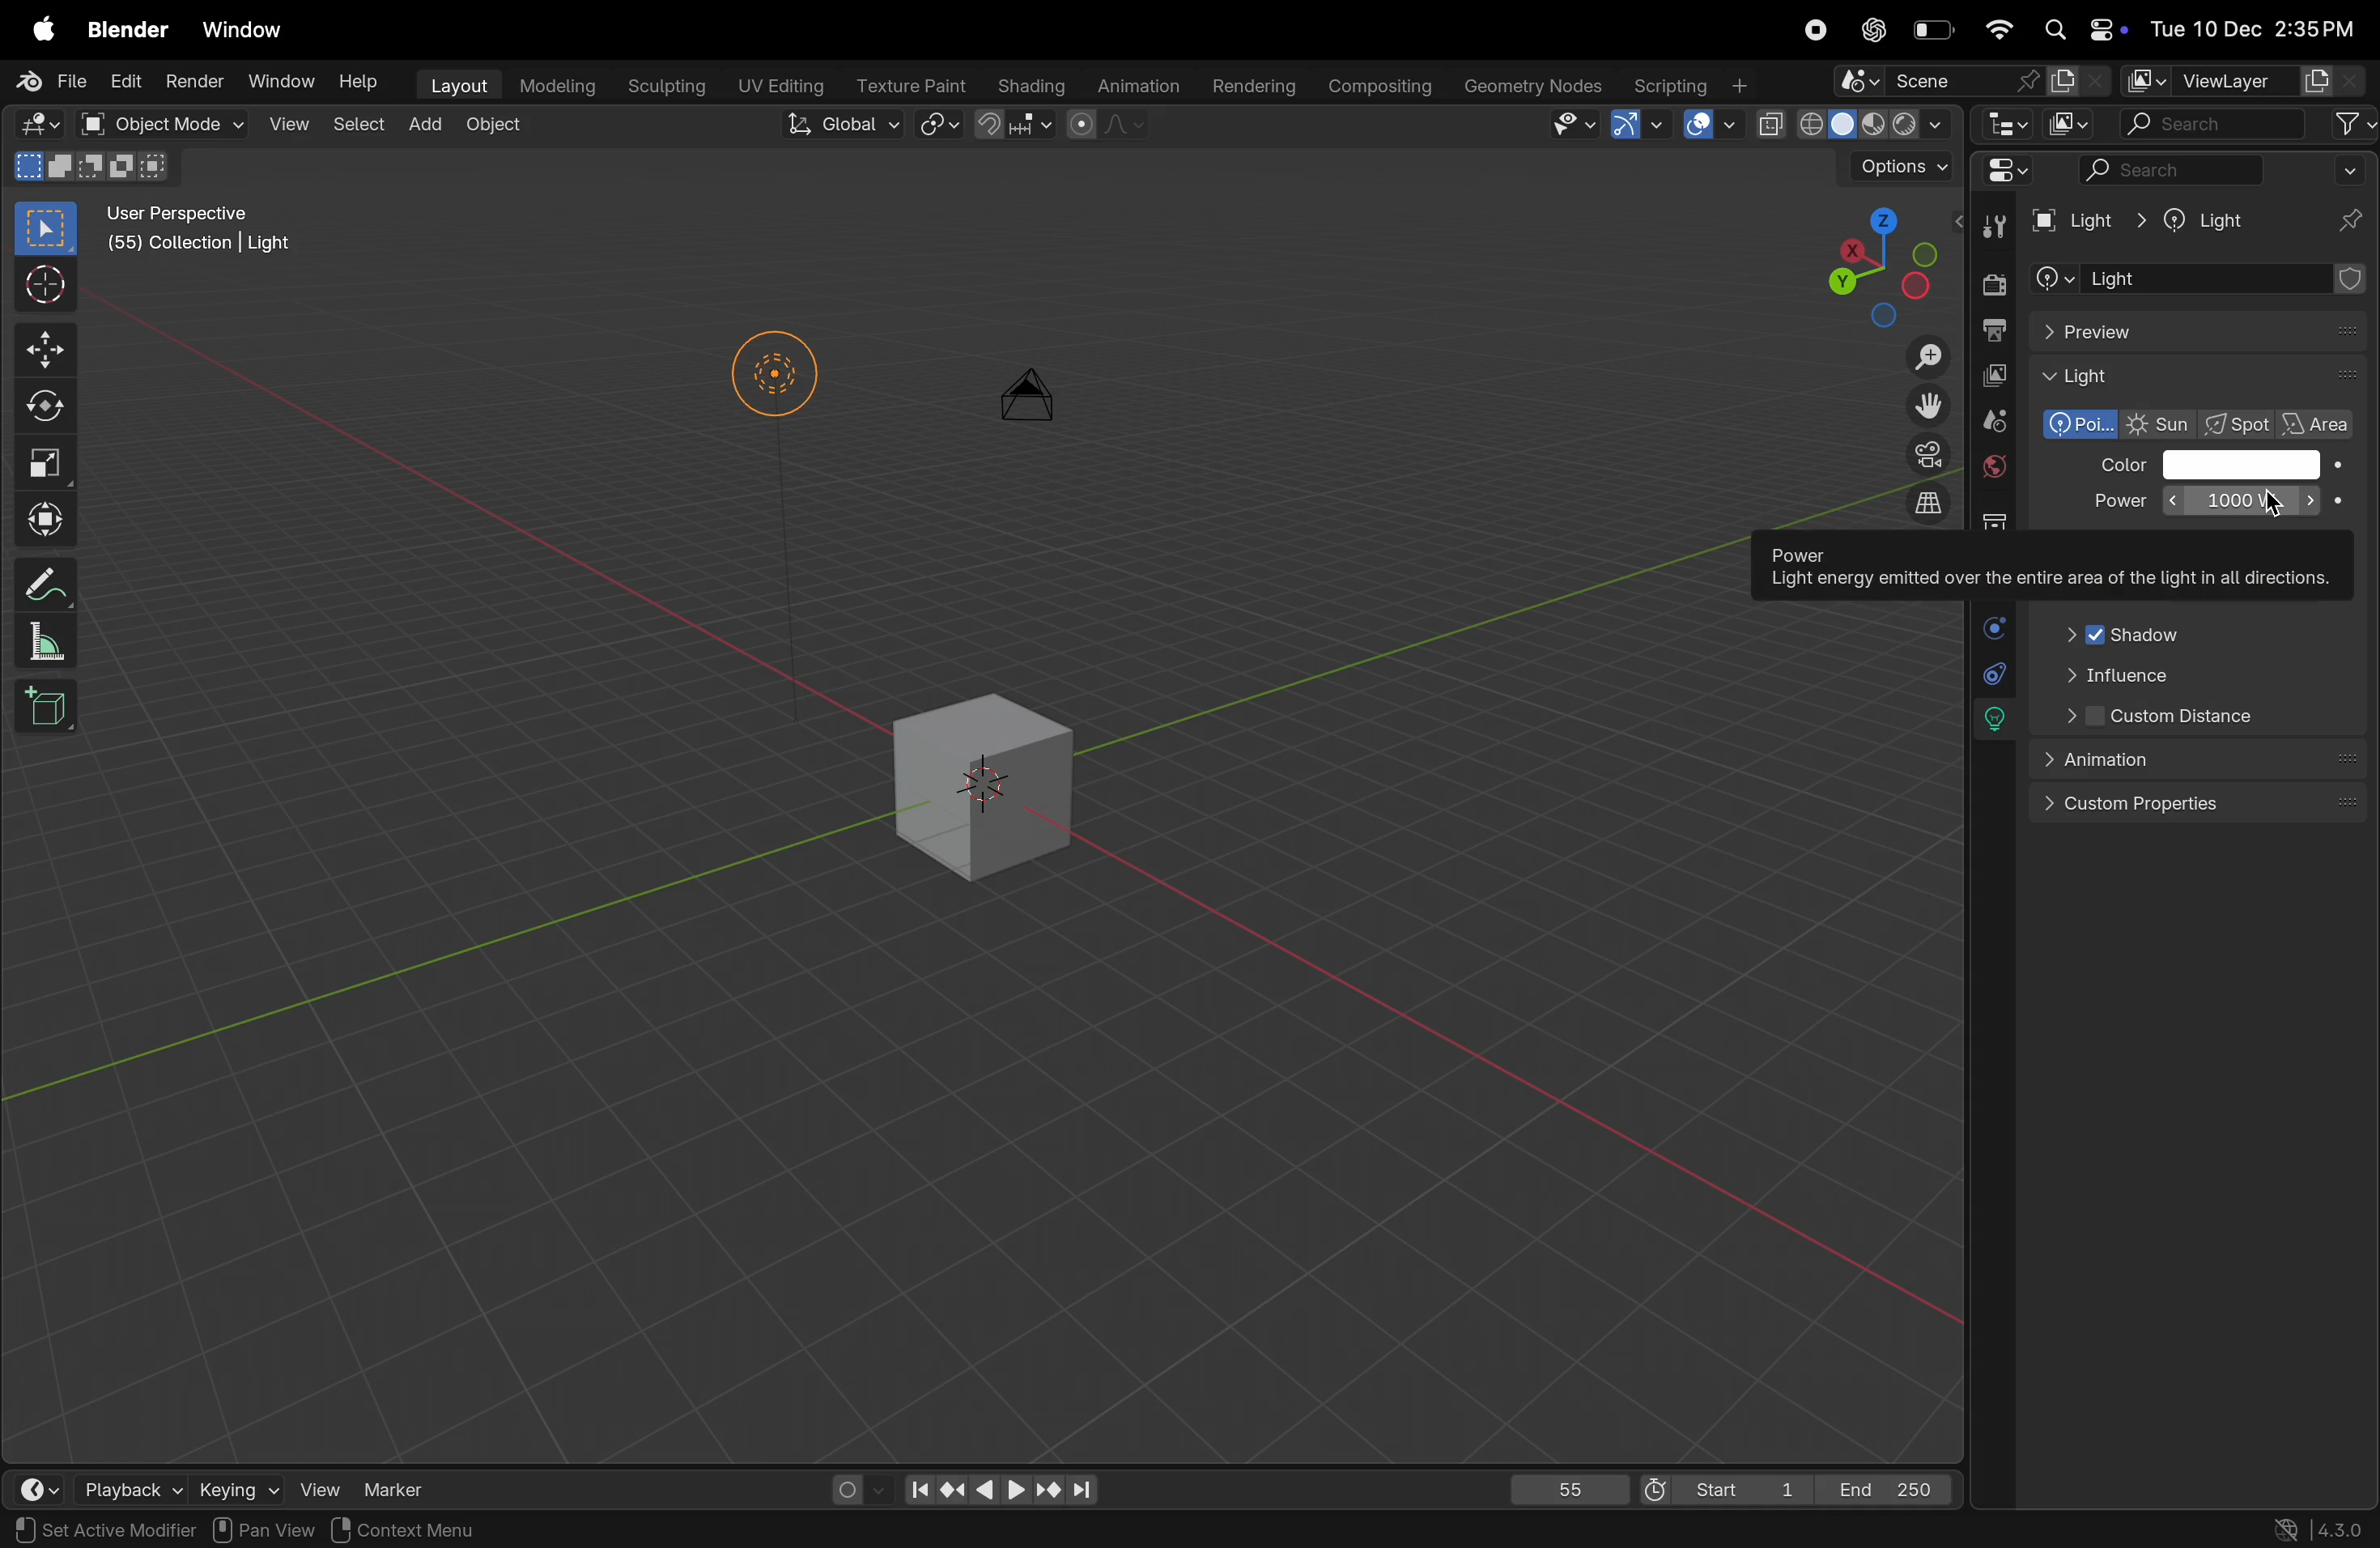 Image resolution: width=2380 pixels, height=1548 pixels. What do you see at coordinates (1990, 673) in the screenshot?
I see `constarints` at bounding box center [1990, 673].